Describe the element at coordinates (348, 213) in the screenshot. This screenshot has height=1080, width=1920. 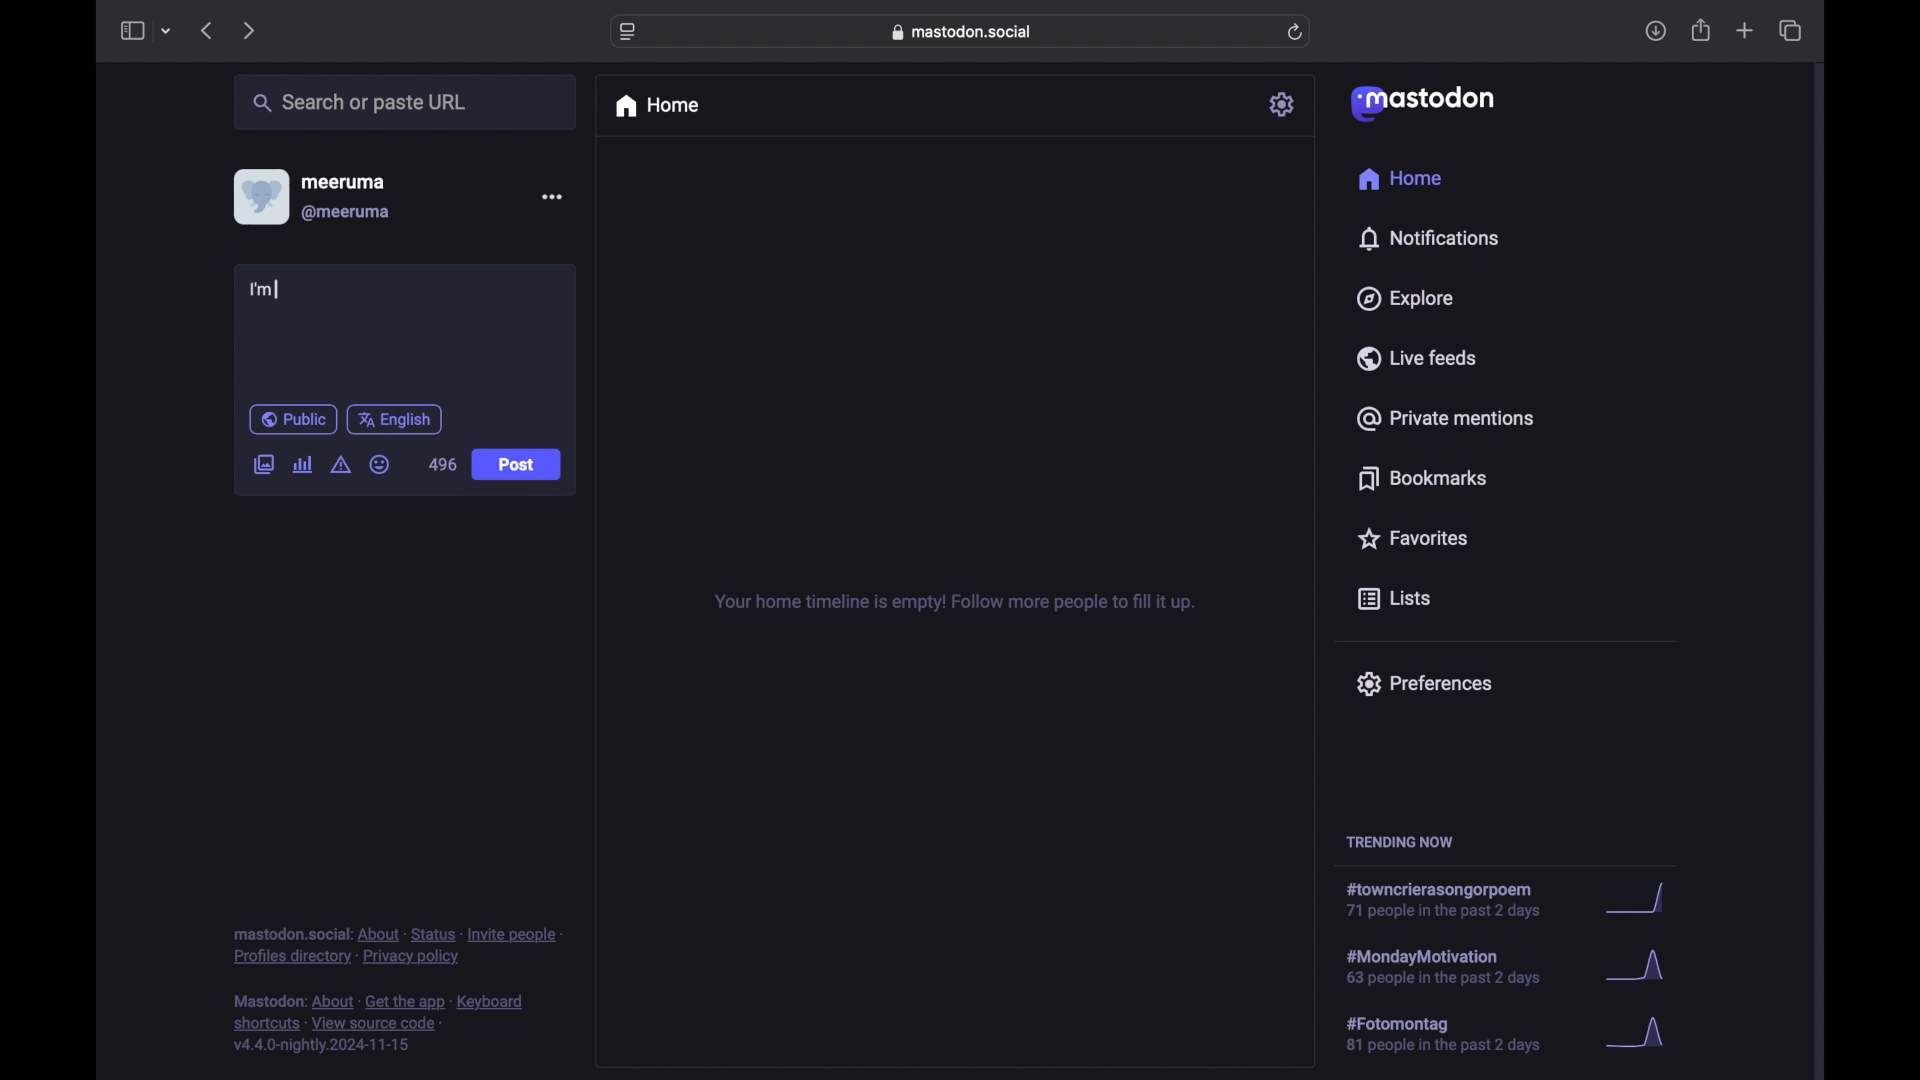
I see `@meeruma` at that location.